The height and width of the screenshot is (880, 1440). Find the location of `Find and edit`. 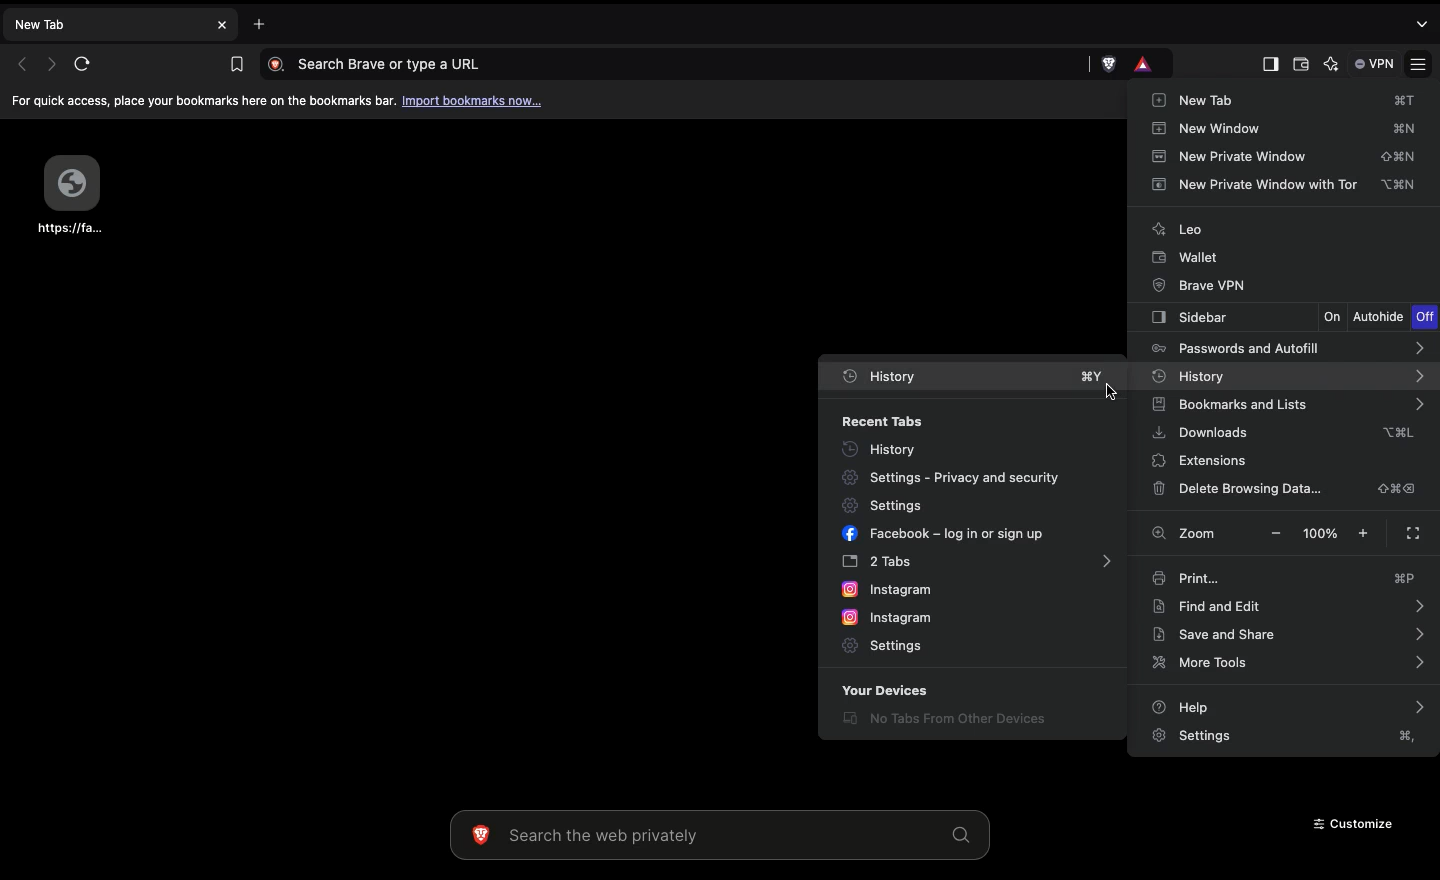

Find and edit is located at coordinates (1285, 607).